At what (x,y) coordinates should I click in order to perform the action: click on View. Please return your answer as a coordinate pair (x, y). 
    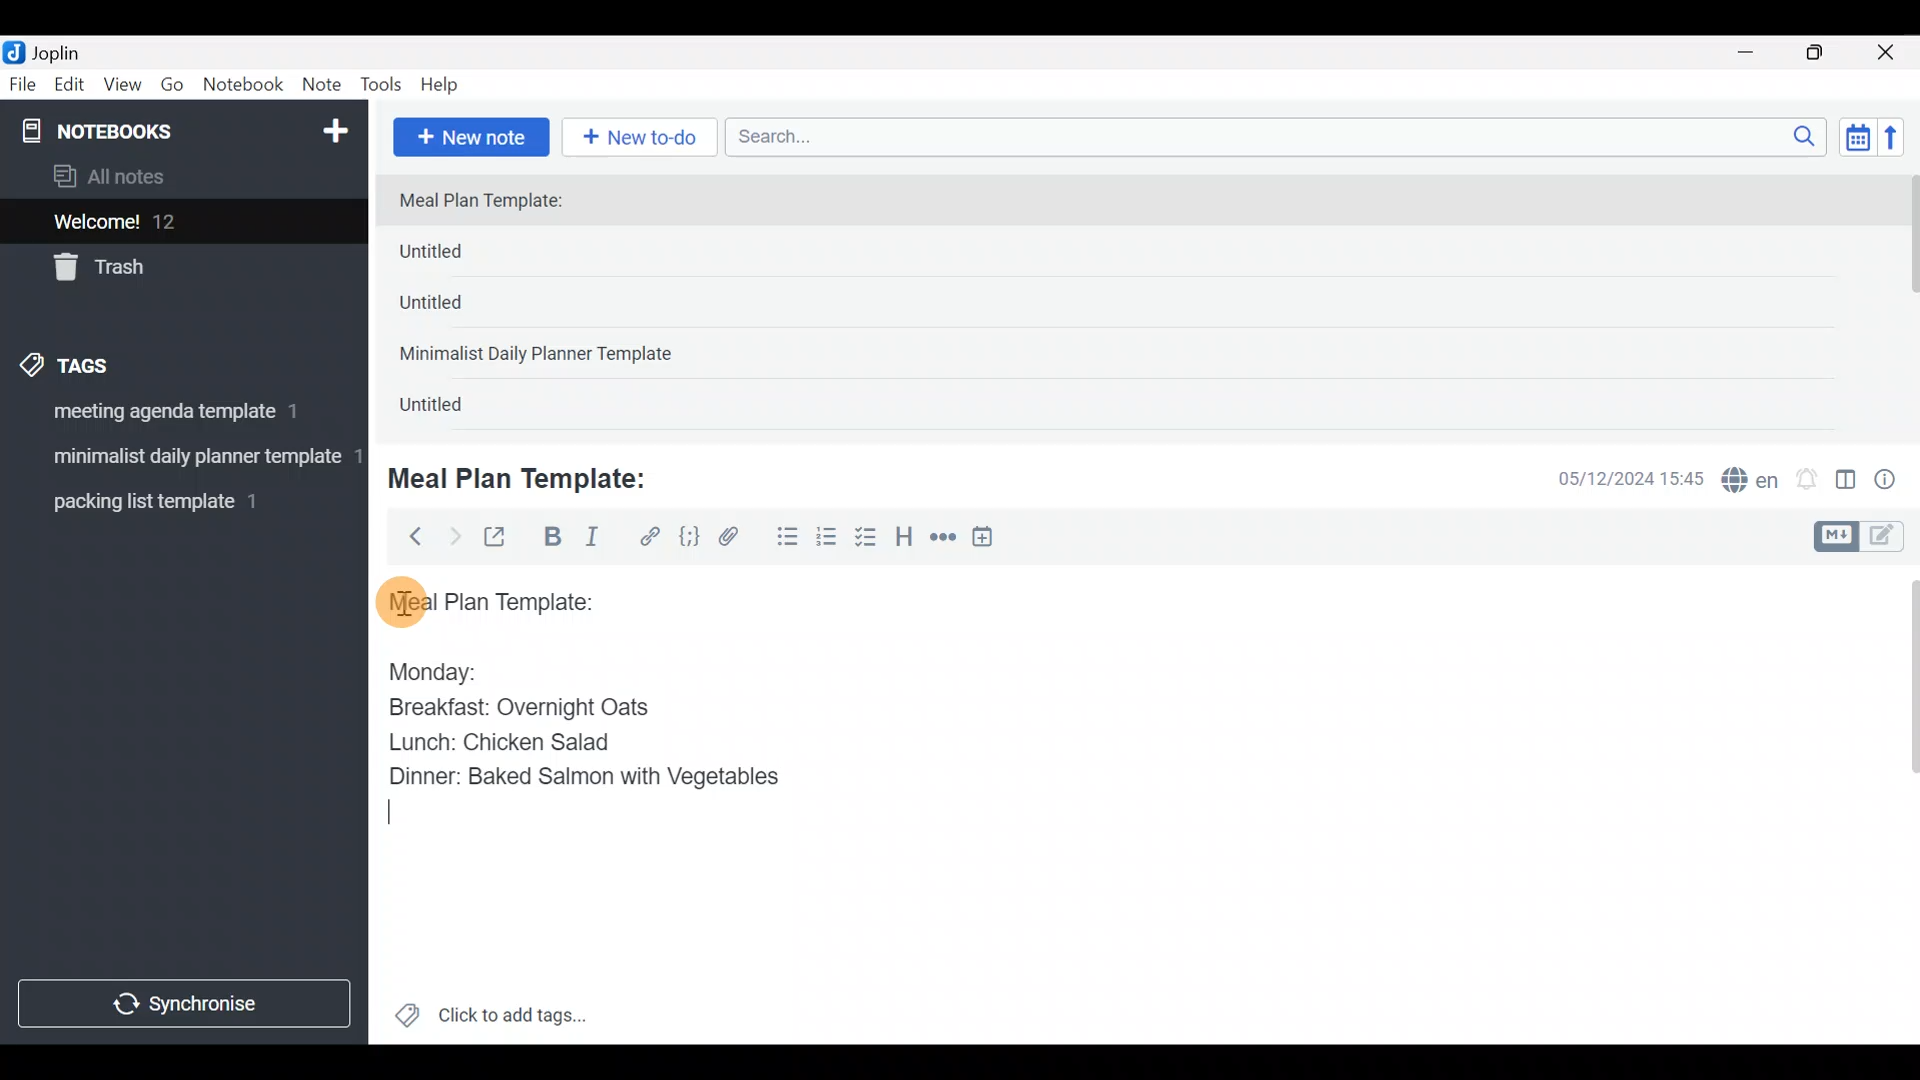
    Looking at the image, I should click on (122, 88).